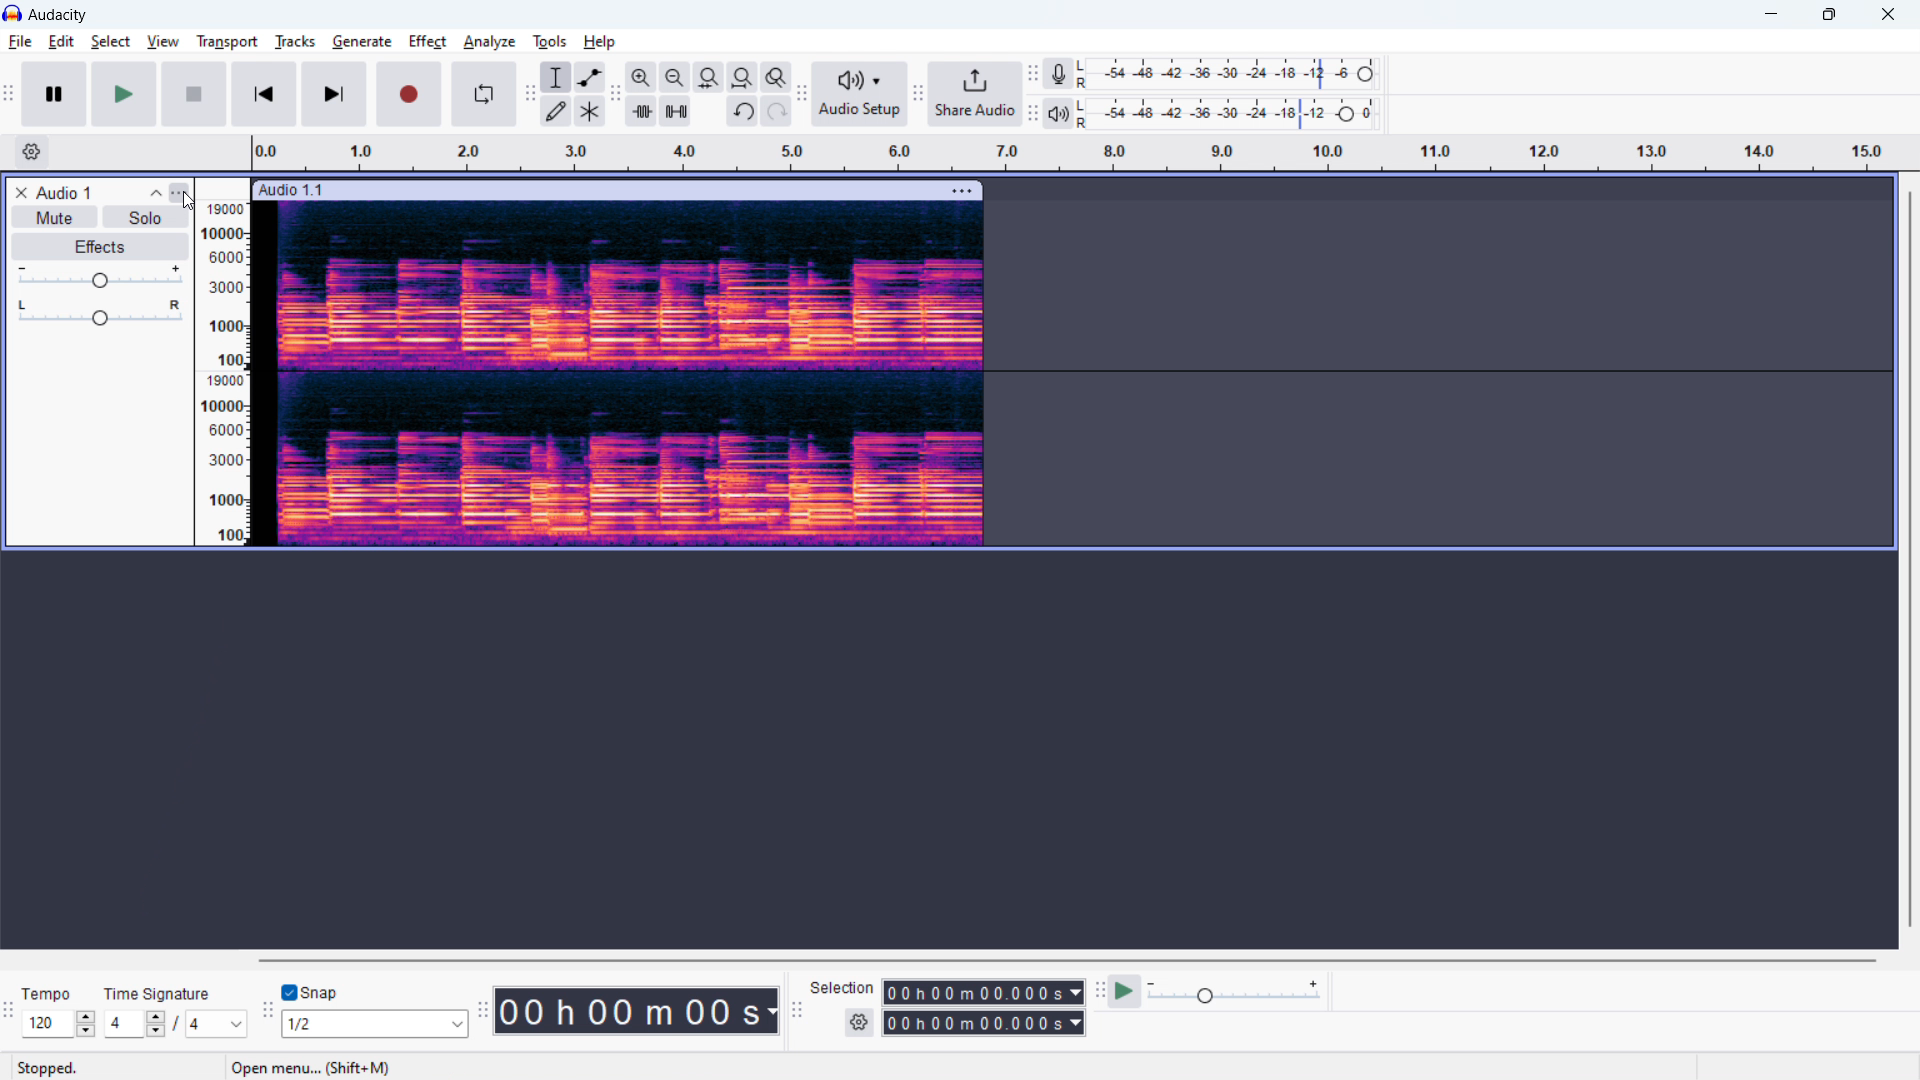  What do you see at coordinates (269, 1011) in the screenshot?
I see `snapping toolbar` at bounding box center [269, 1011].